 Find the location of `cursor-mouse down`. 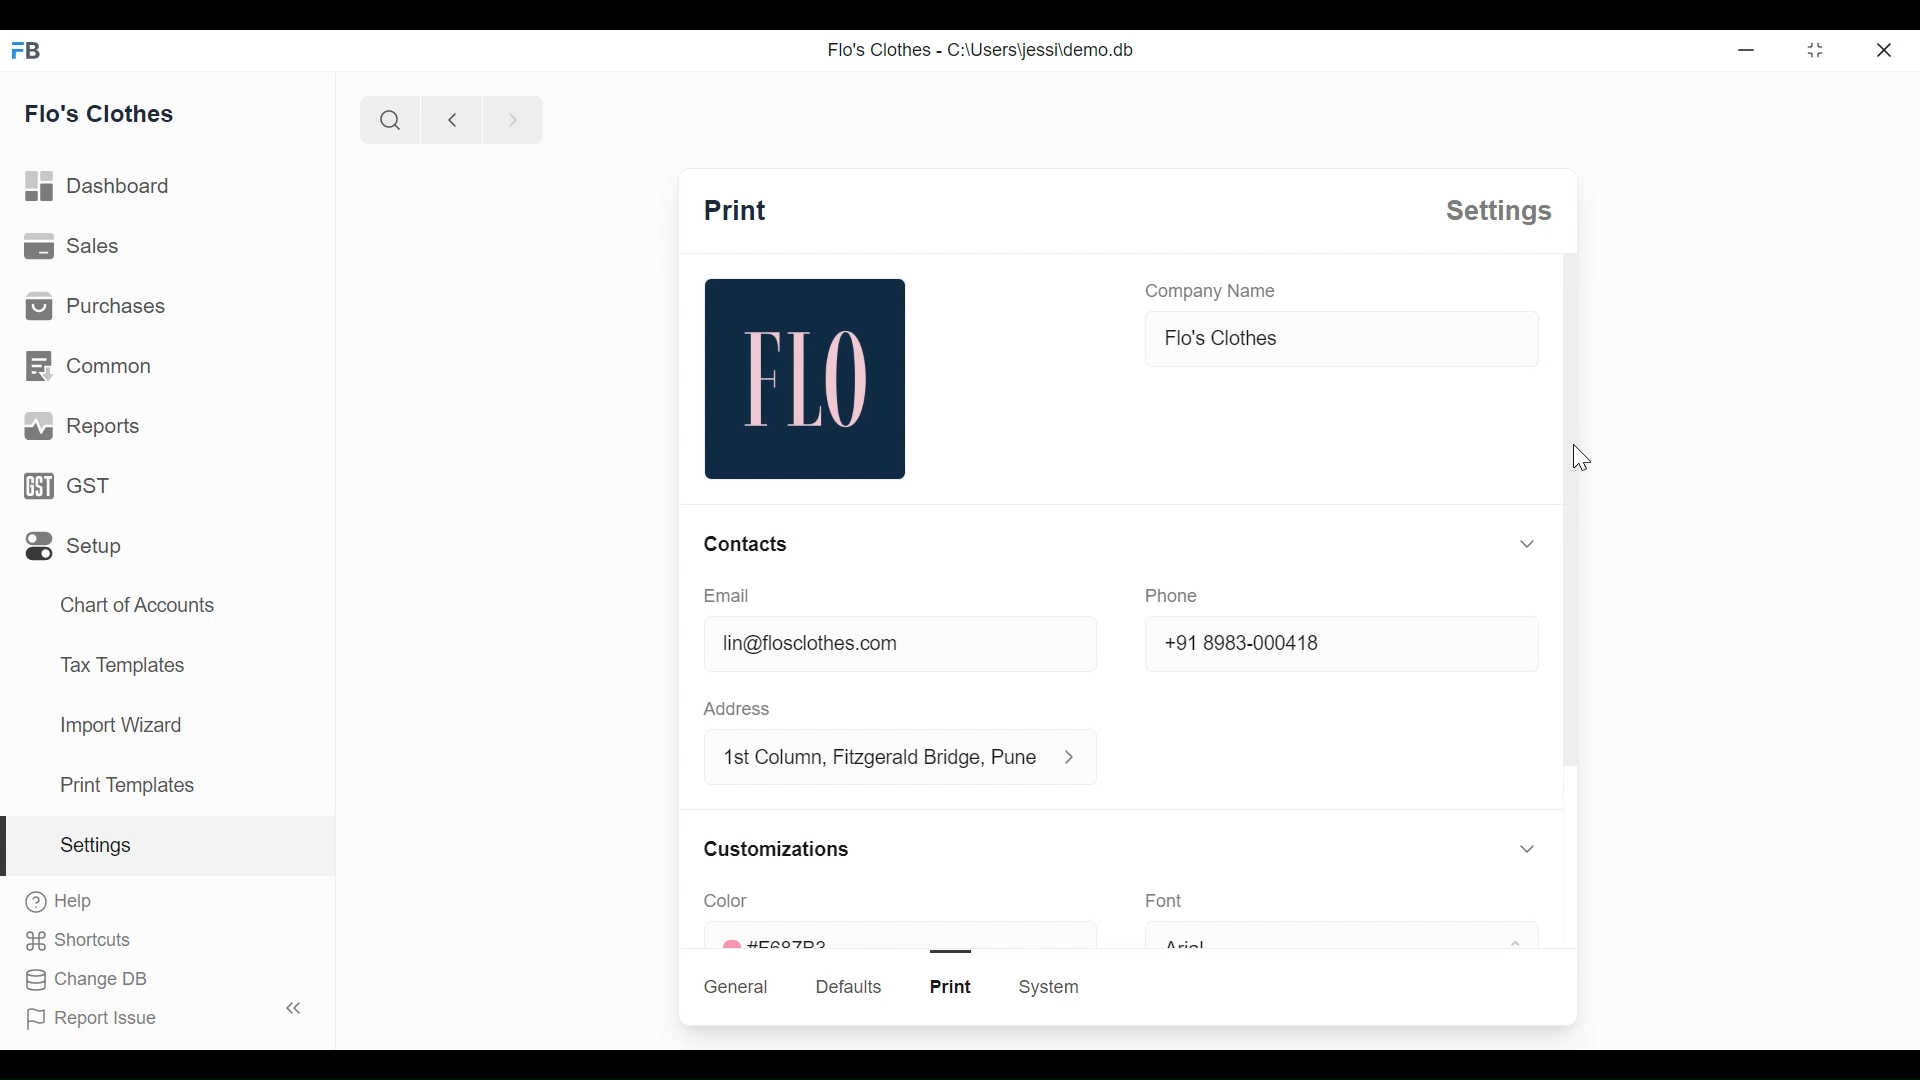

cursor-mouse down is located at coordinates (1582, 457).